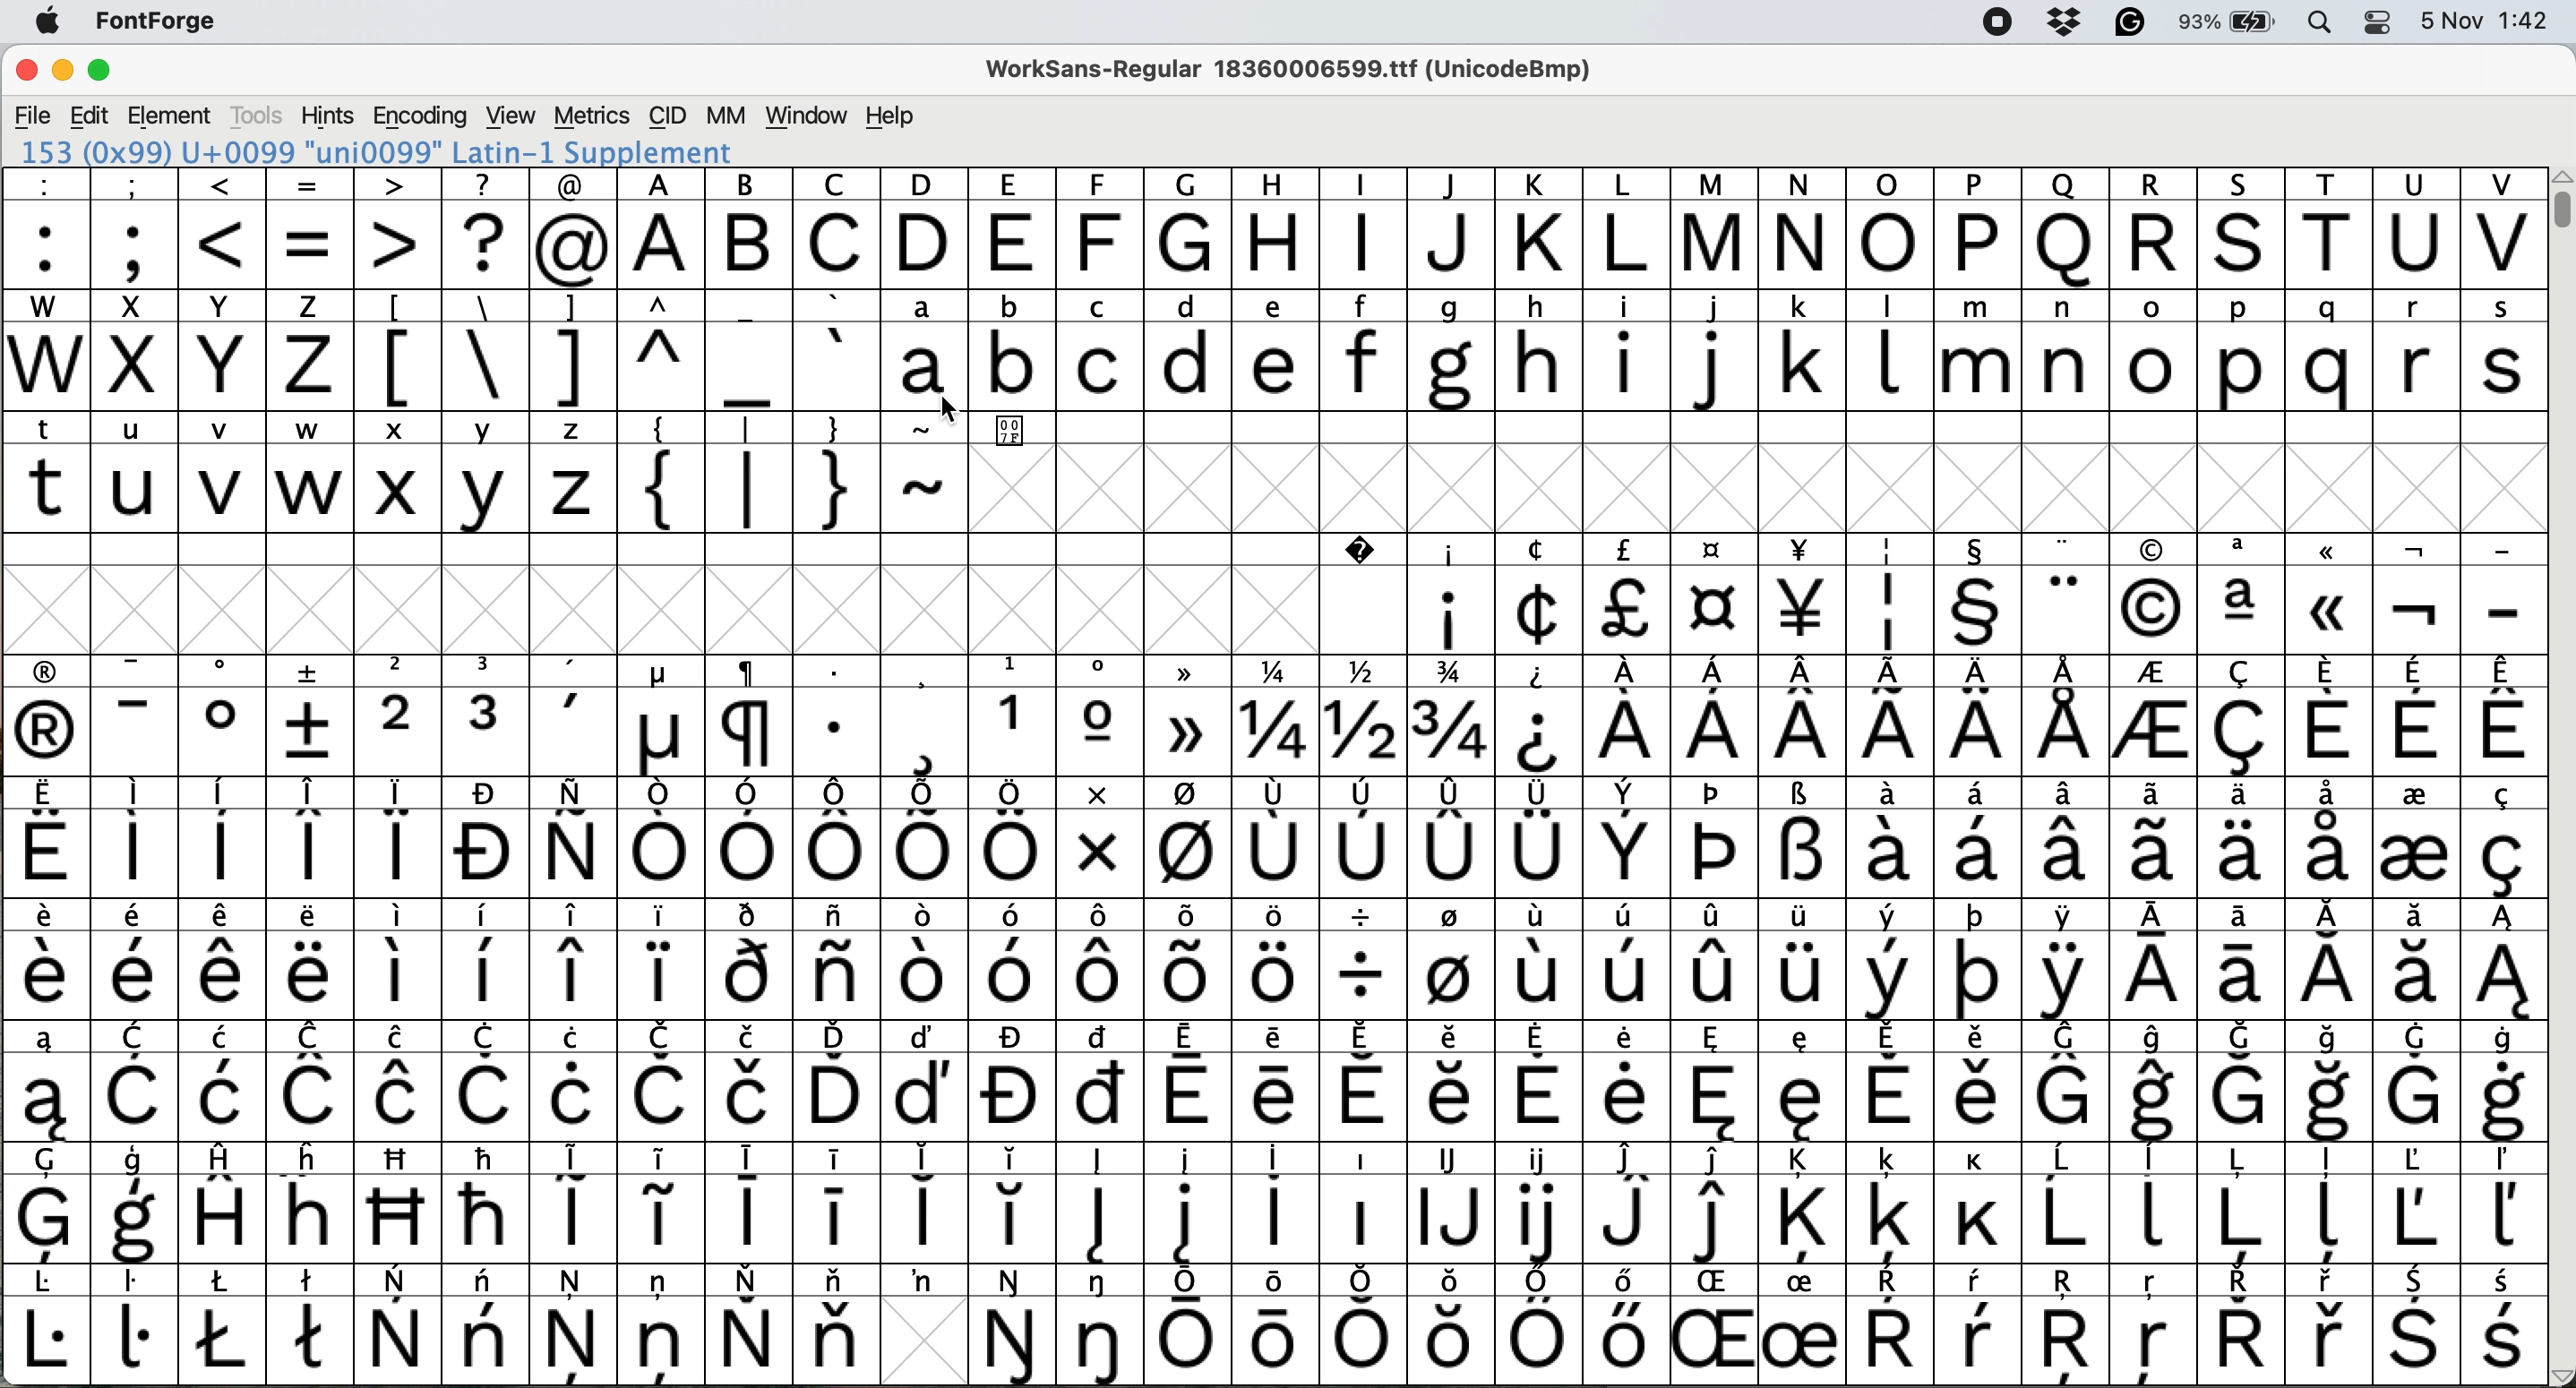 The width and height of the screenshot is (2576, 1388). What do you see at coordinates (422, 116) in the screenshot?
I see `encoding` at bounding box center [422, 116].